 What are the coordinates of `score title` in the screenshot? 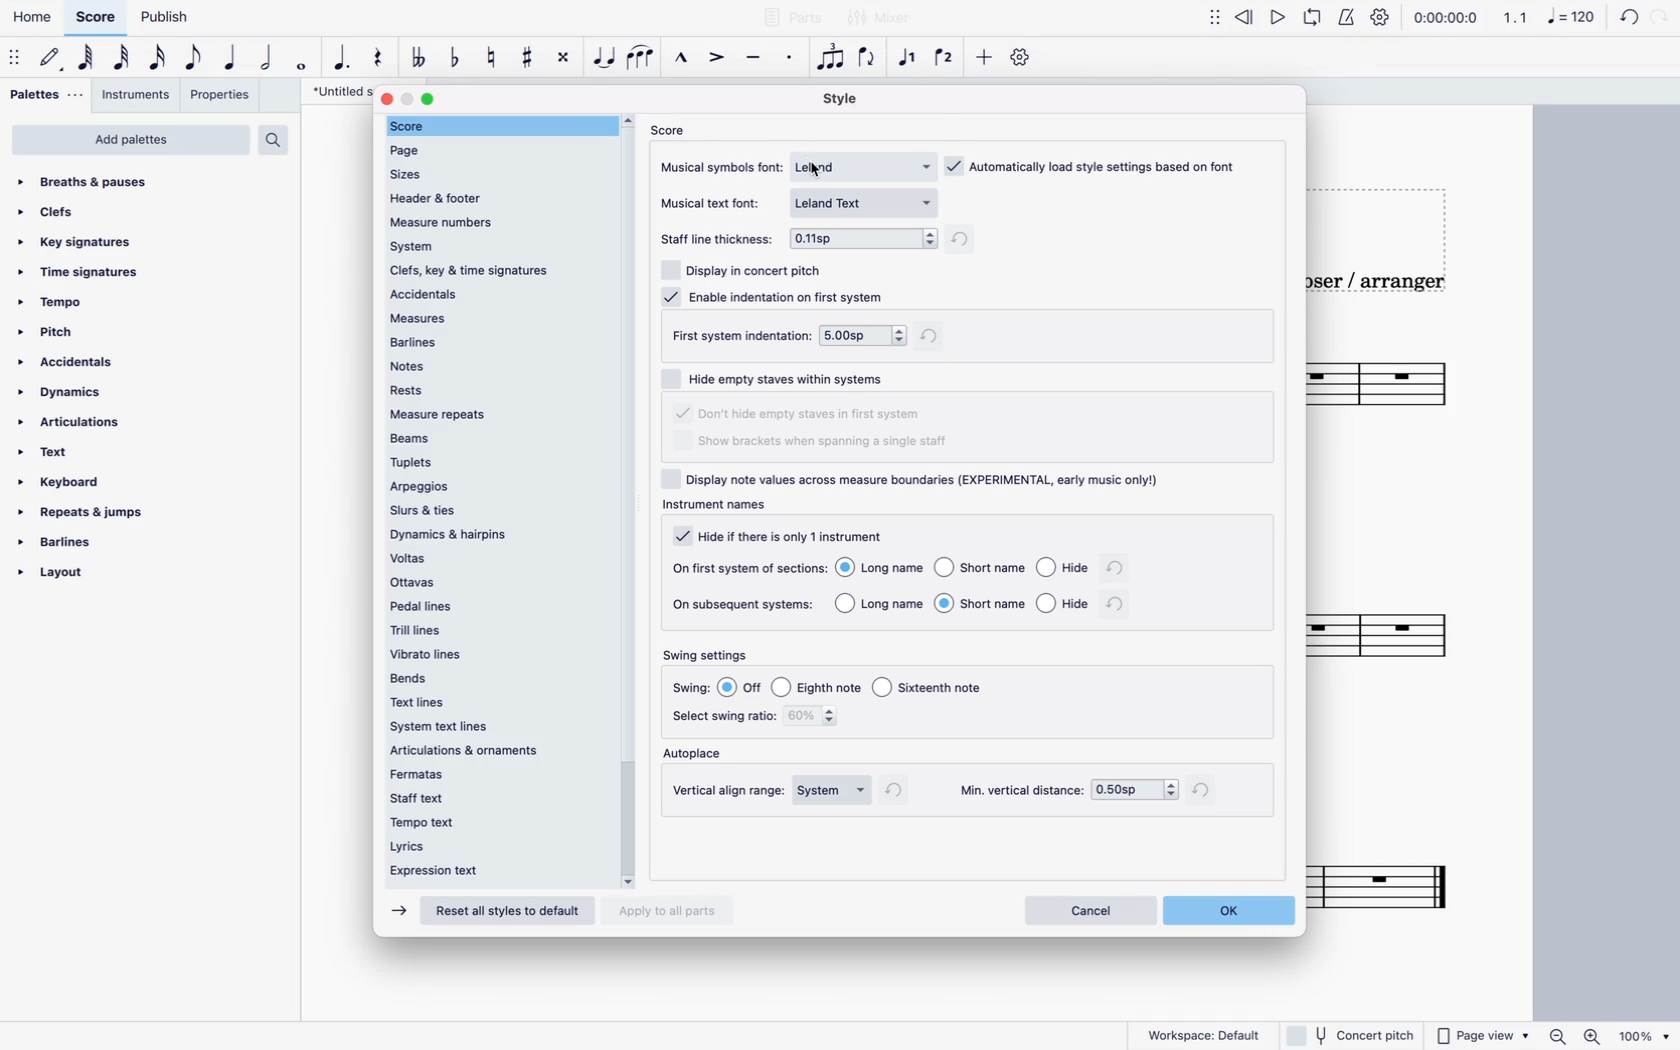 It's located at (332, 89).